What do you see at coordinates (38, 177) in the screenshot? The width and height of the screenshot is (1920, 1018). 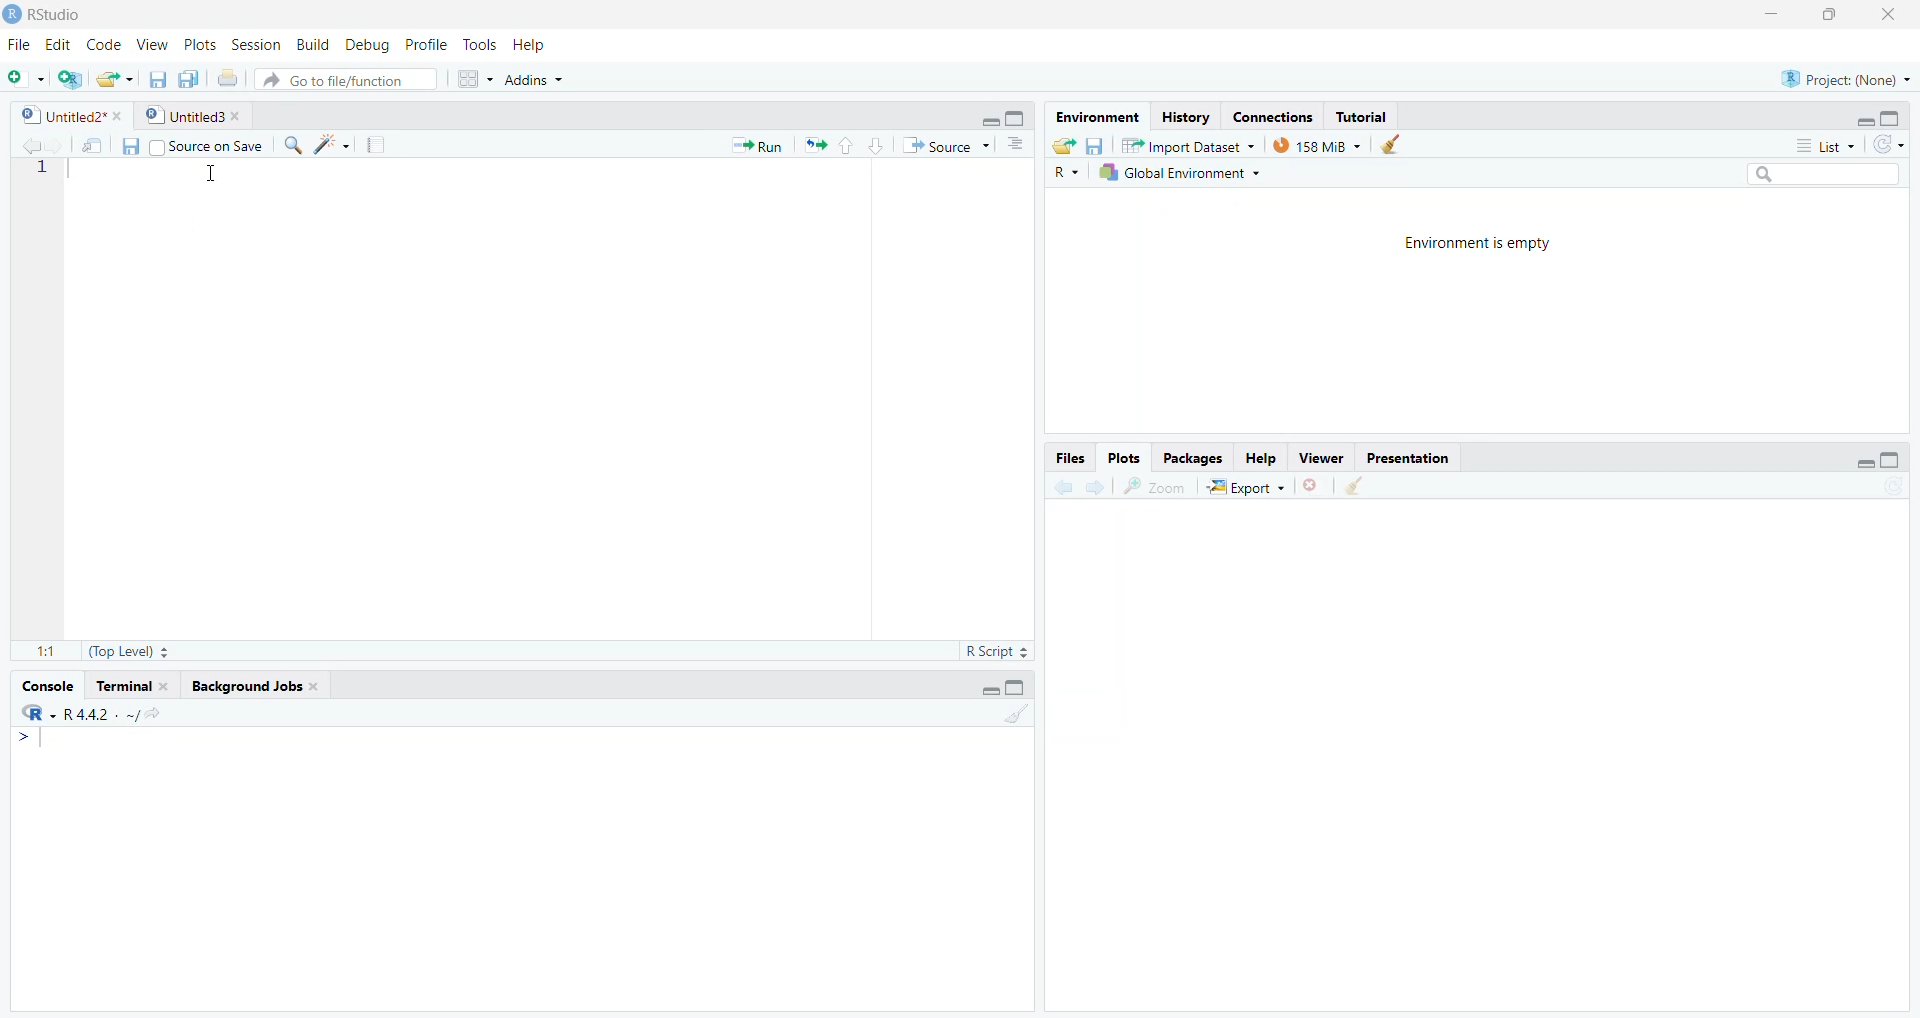 I see `1` at bounding box center [38, 177].